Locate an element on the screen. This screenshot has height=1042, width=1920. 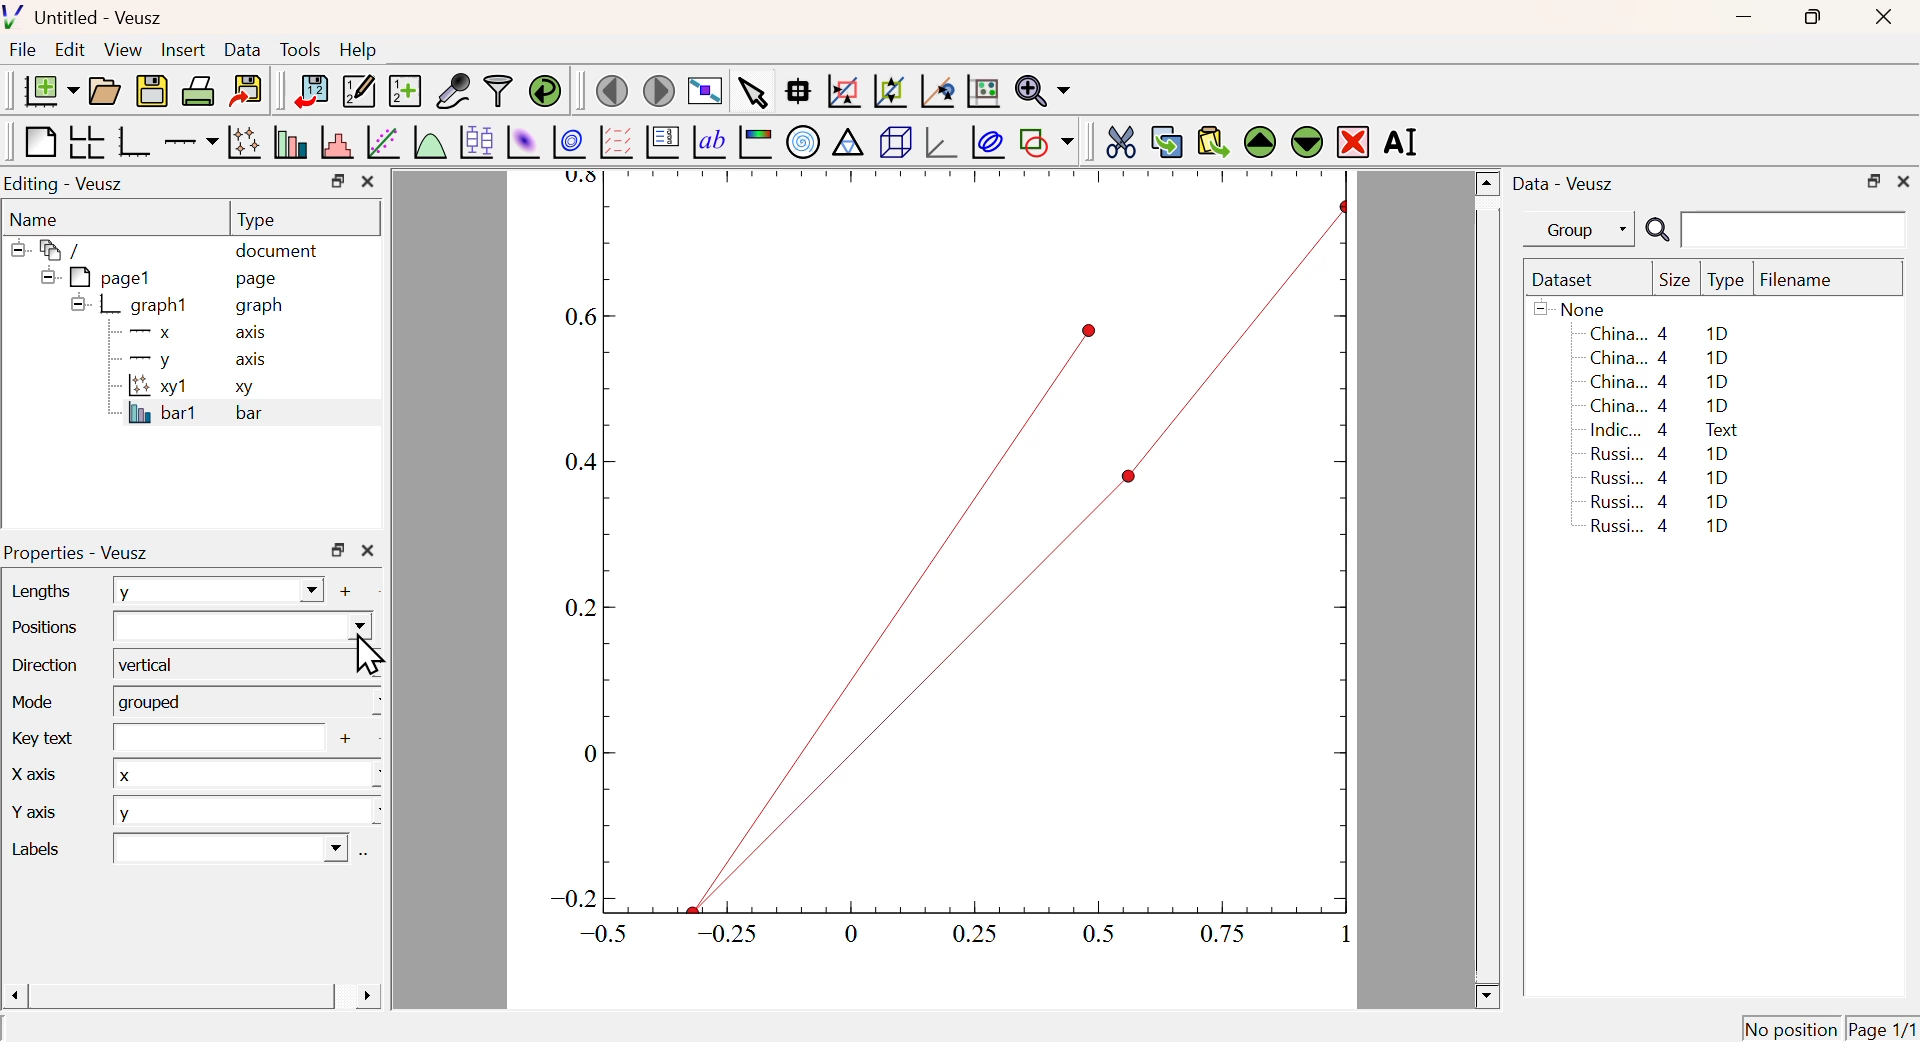
Move to next page is located at coordinates (660, 91).